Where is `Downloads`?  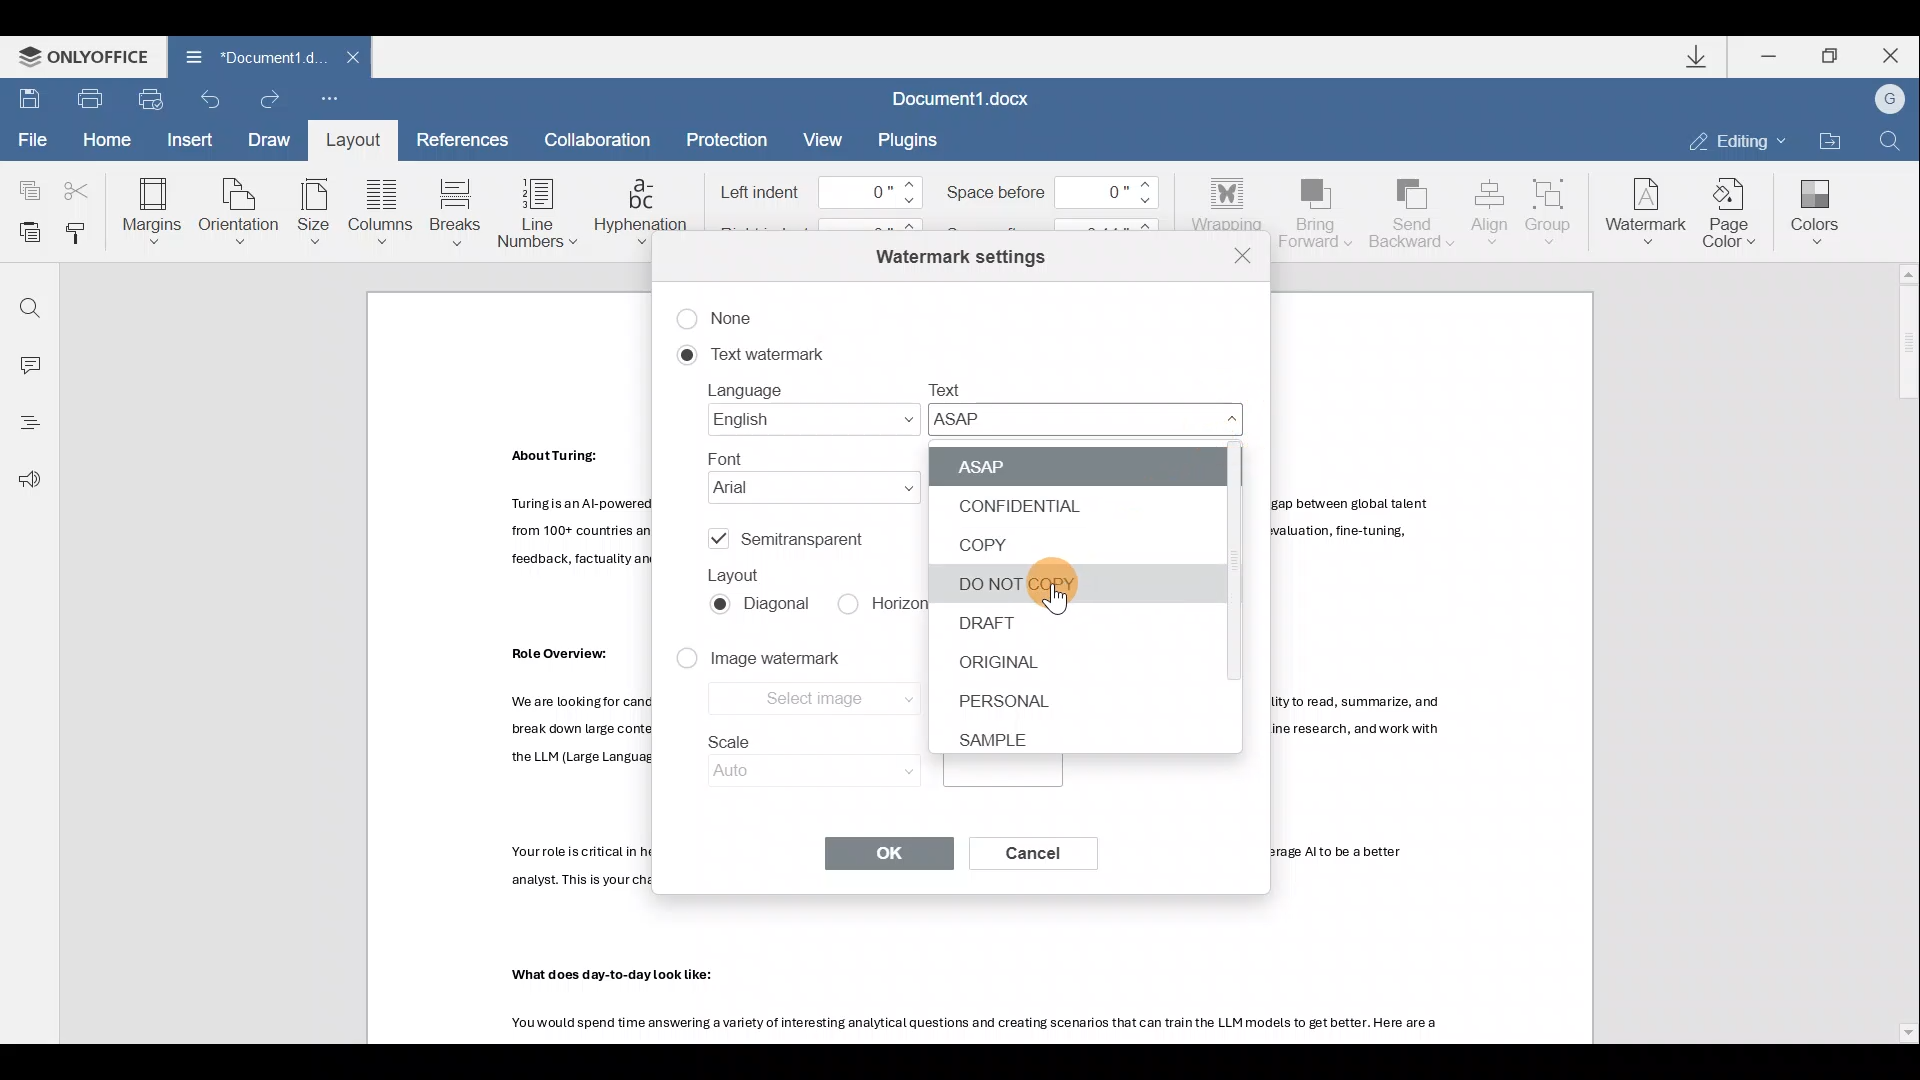
Downloads is located at coordinates (1704, 59).